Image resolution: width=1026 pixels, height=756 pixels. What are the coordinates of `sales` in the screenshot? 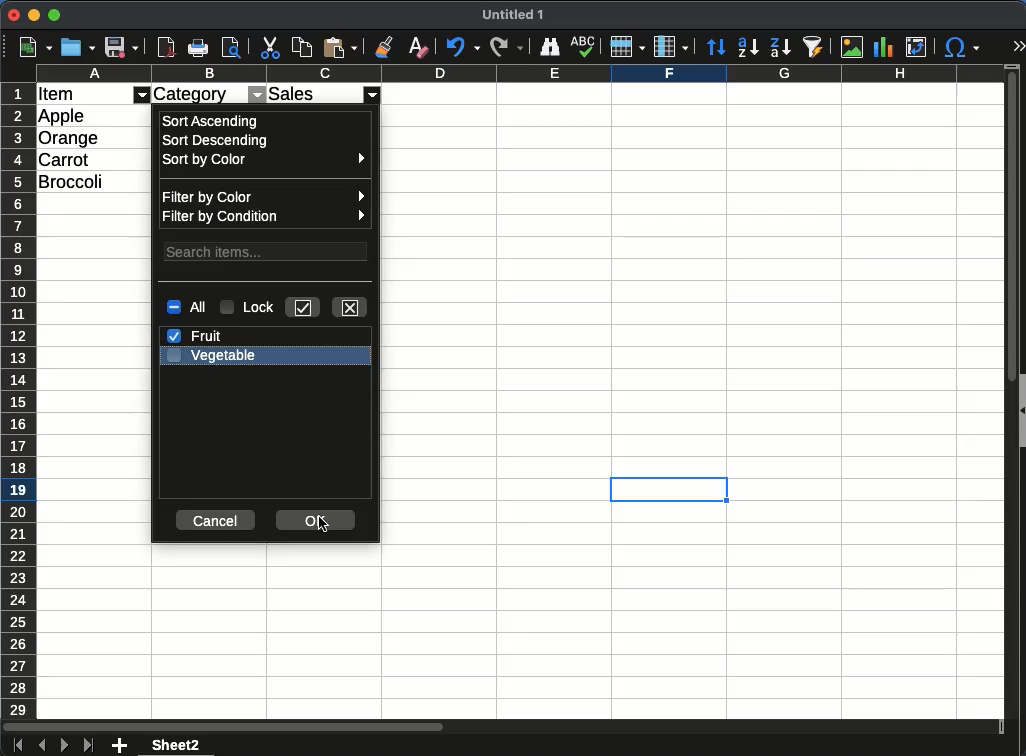 It's located at (310, 92).